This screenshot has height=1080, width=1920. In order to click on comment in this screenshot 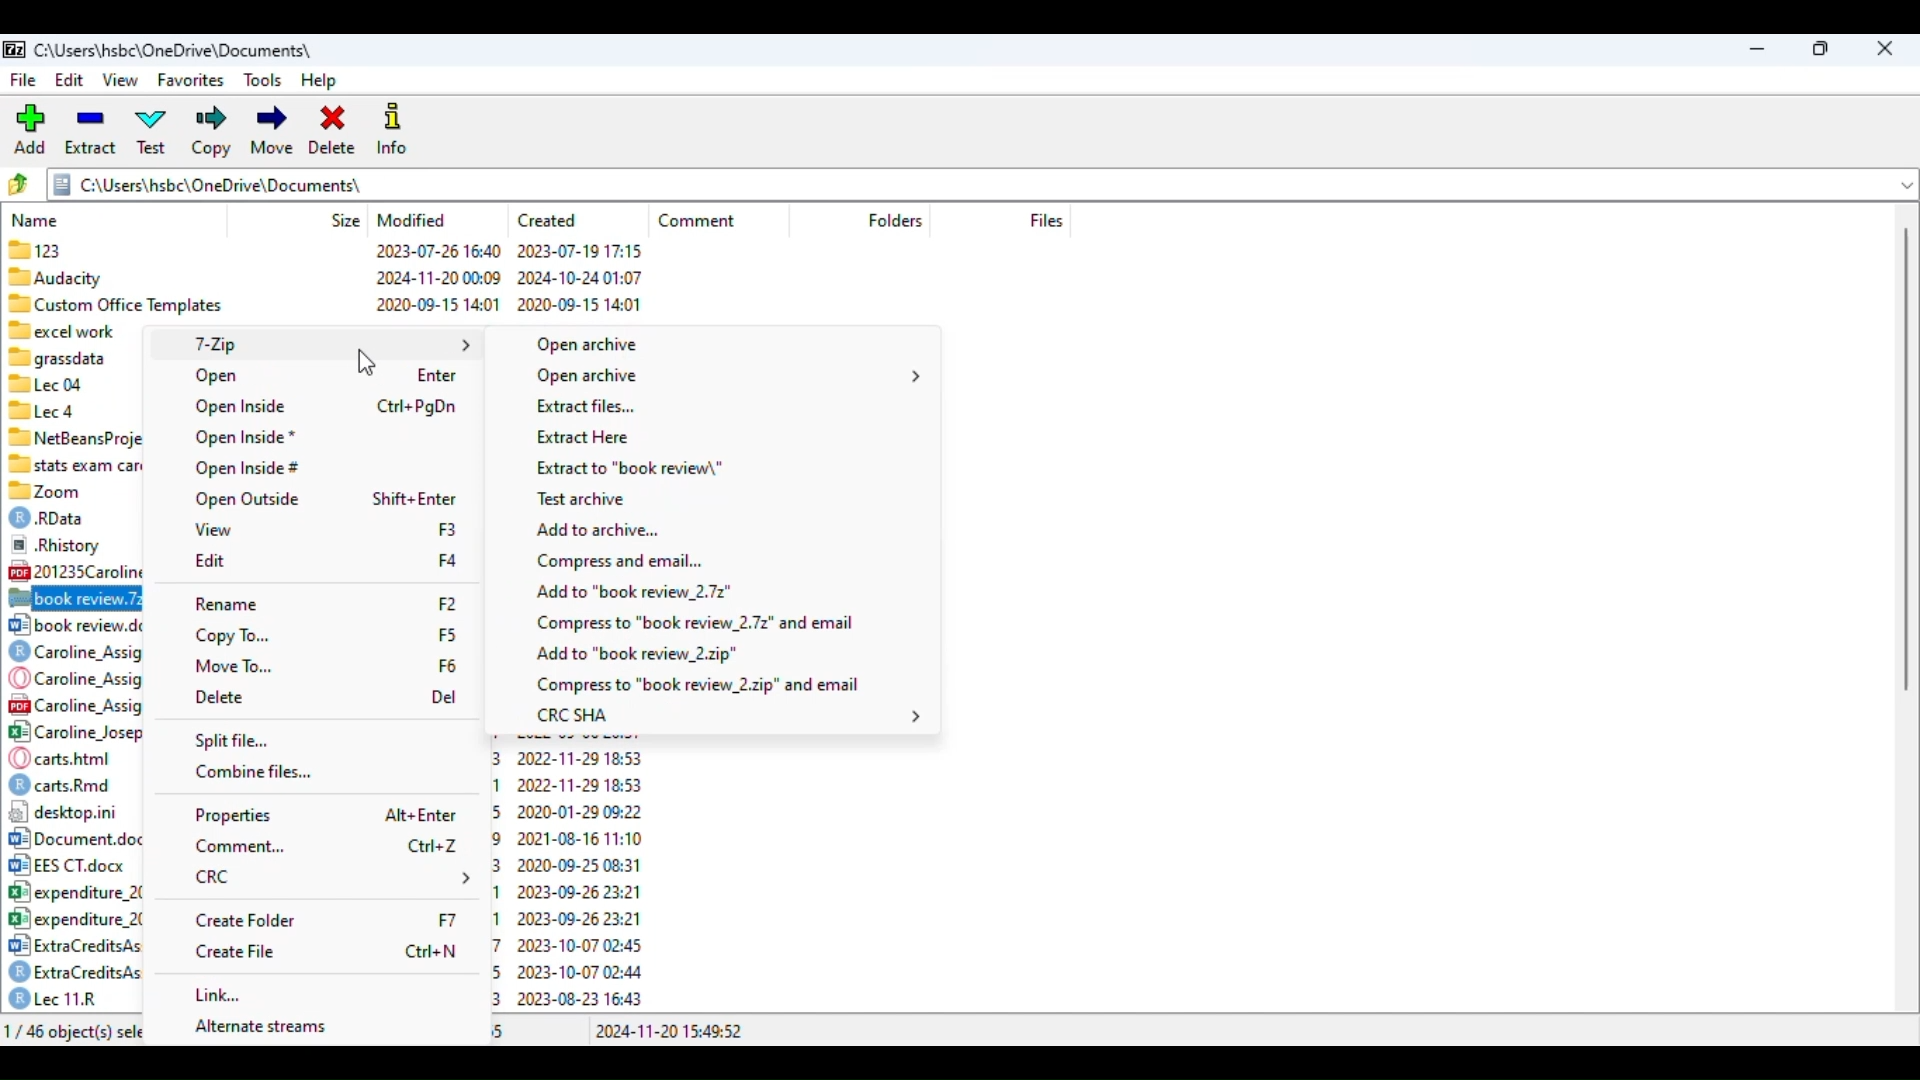, I will do `click(697, 221)`.